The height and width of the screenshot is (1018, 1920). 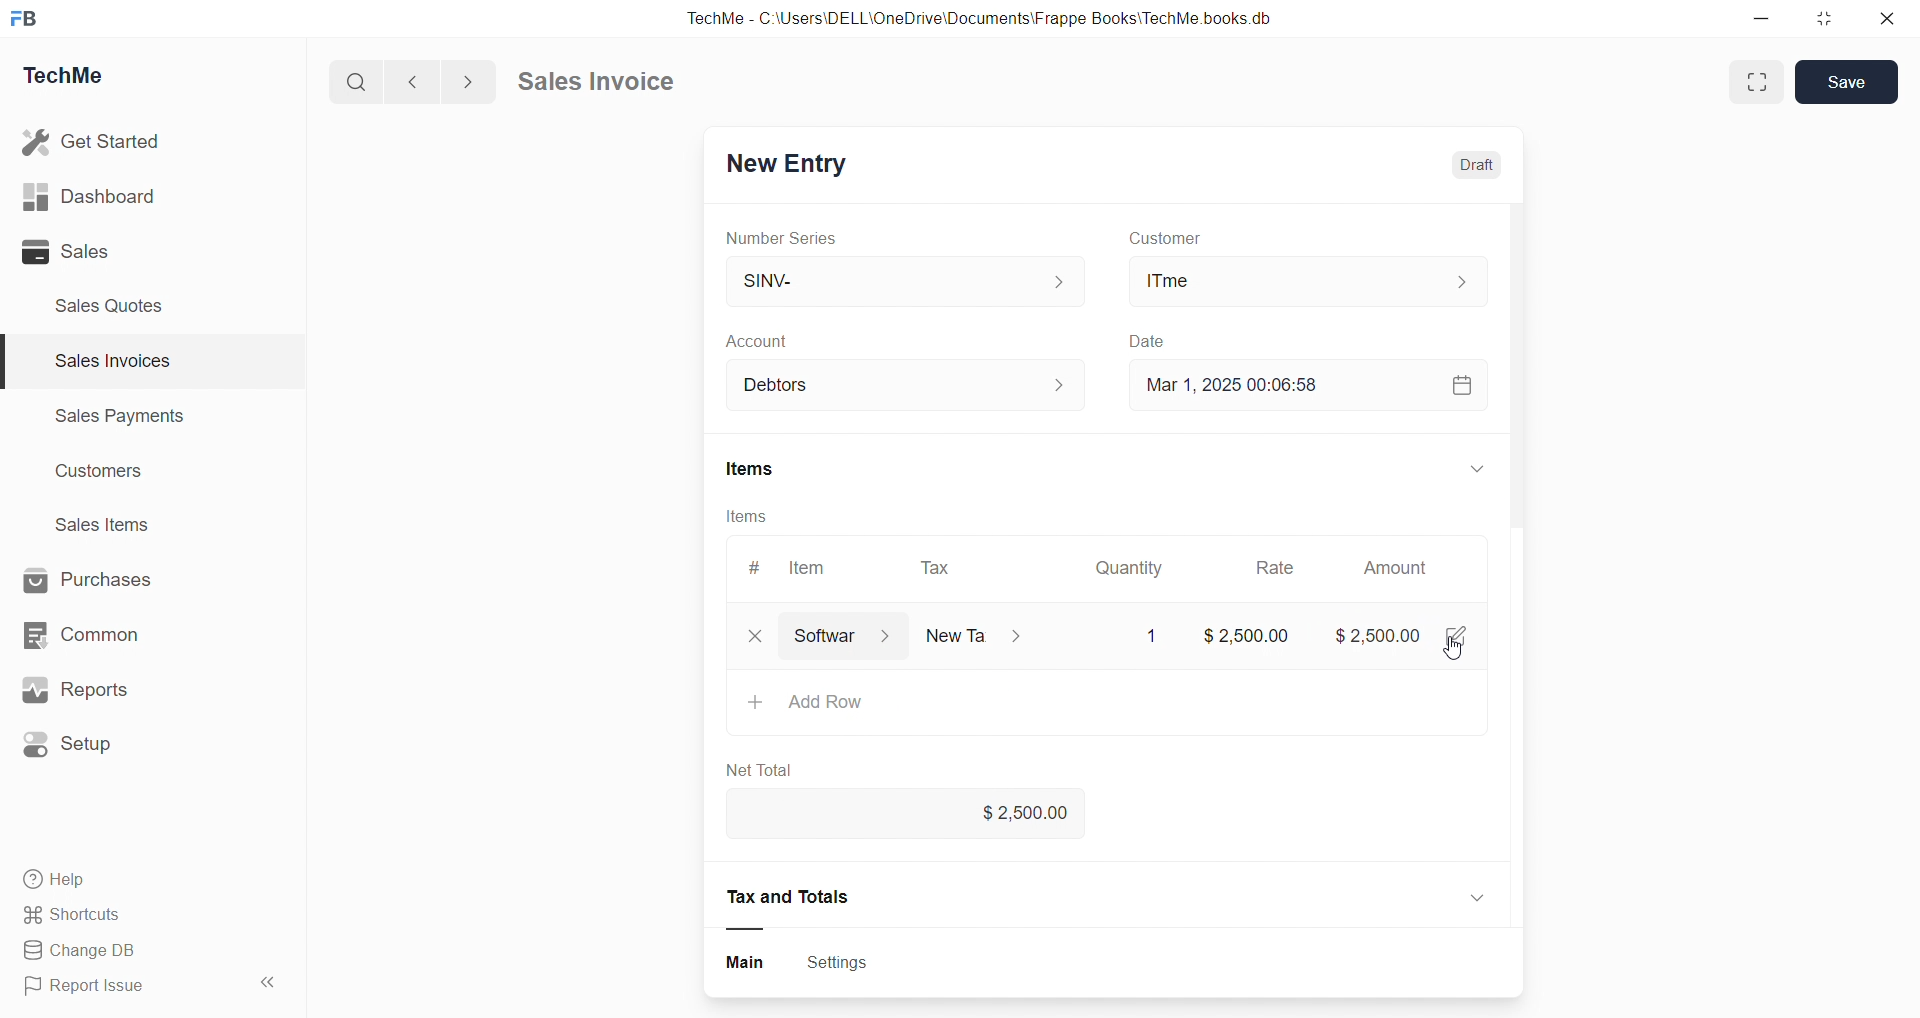 What do you see at coordinates (1474, 893) in the screenshot?
I see `Dropdown` at bounding box center [1474, 893].